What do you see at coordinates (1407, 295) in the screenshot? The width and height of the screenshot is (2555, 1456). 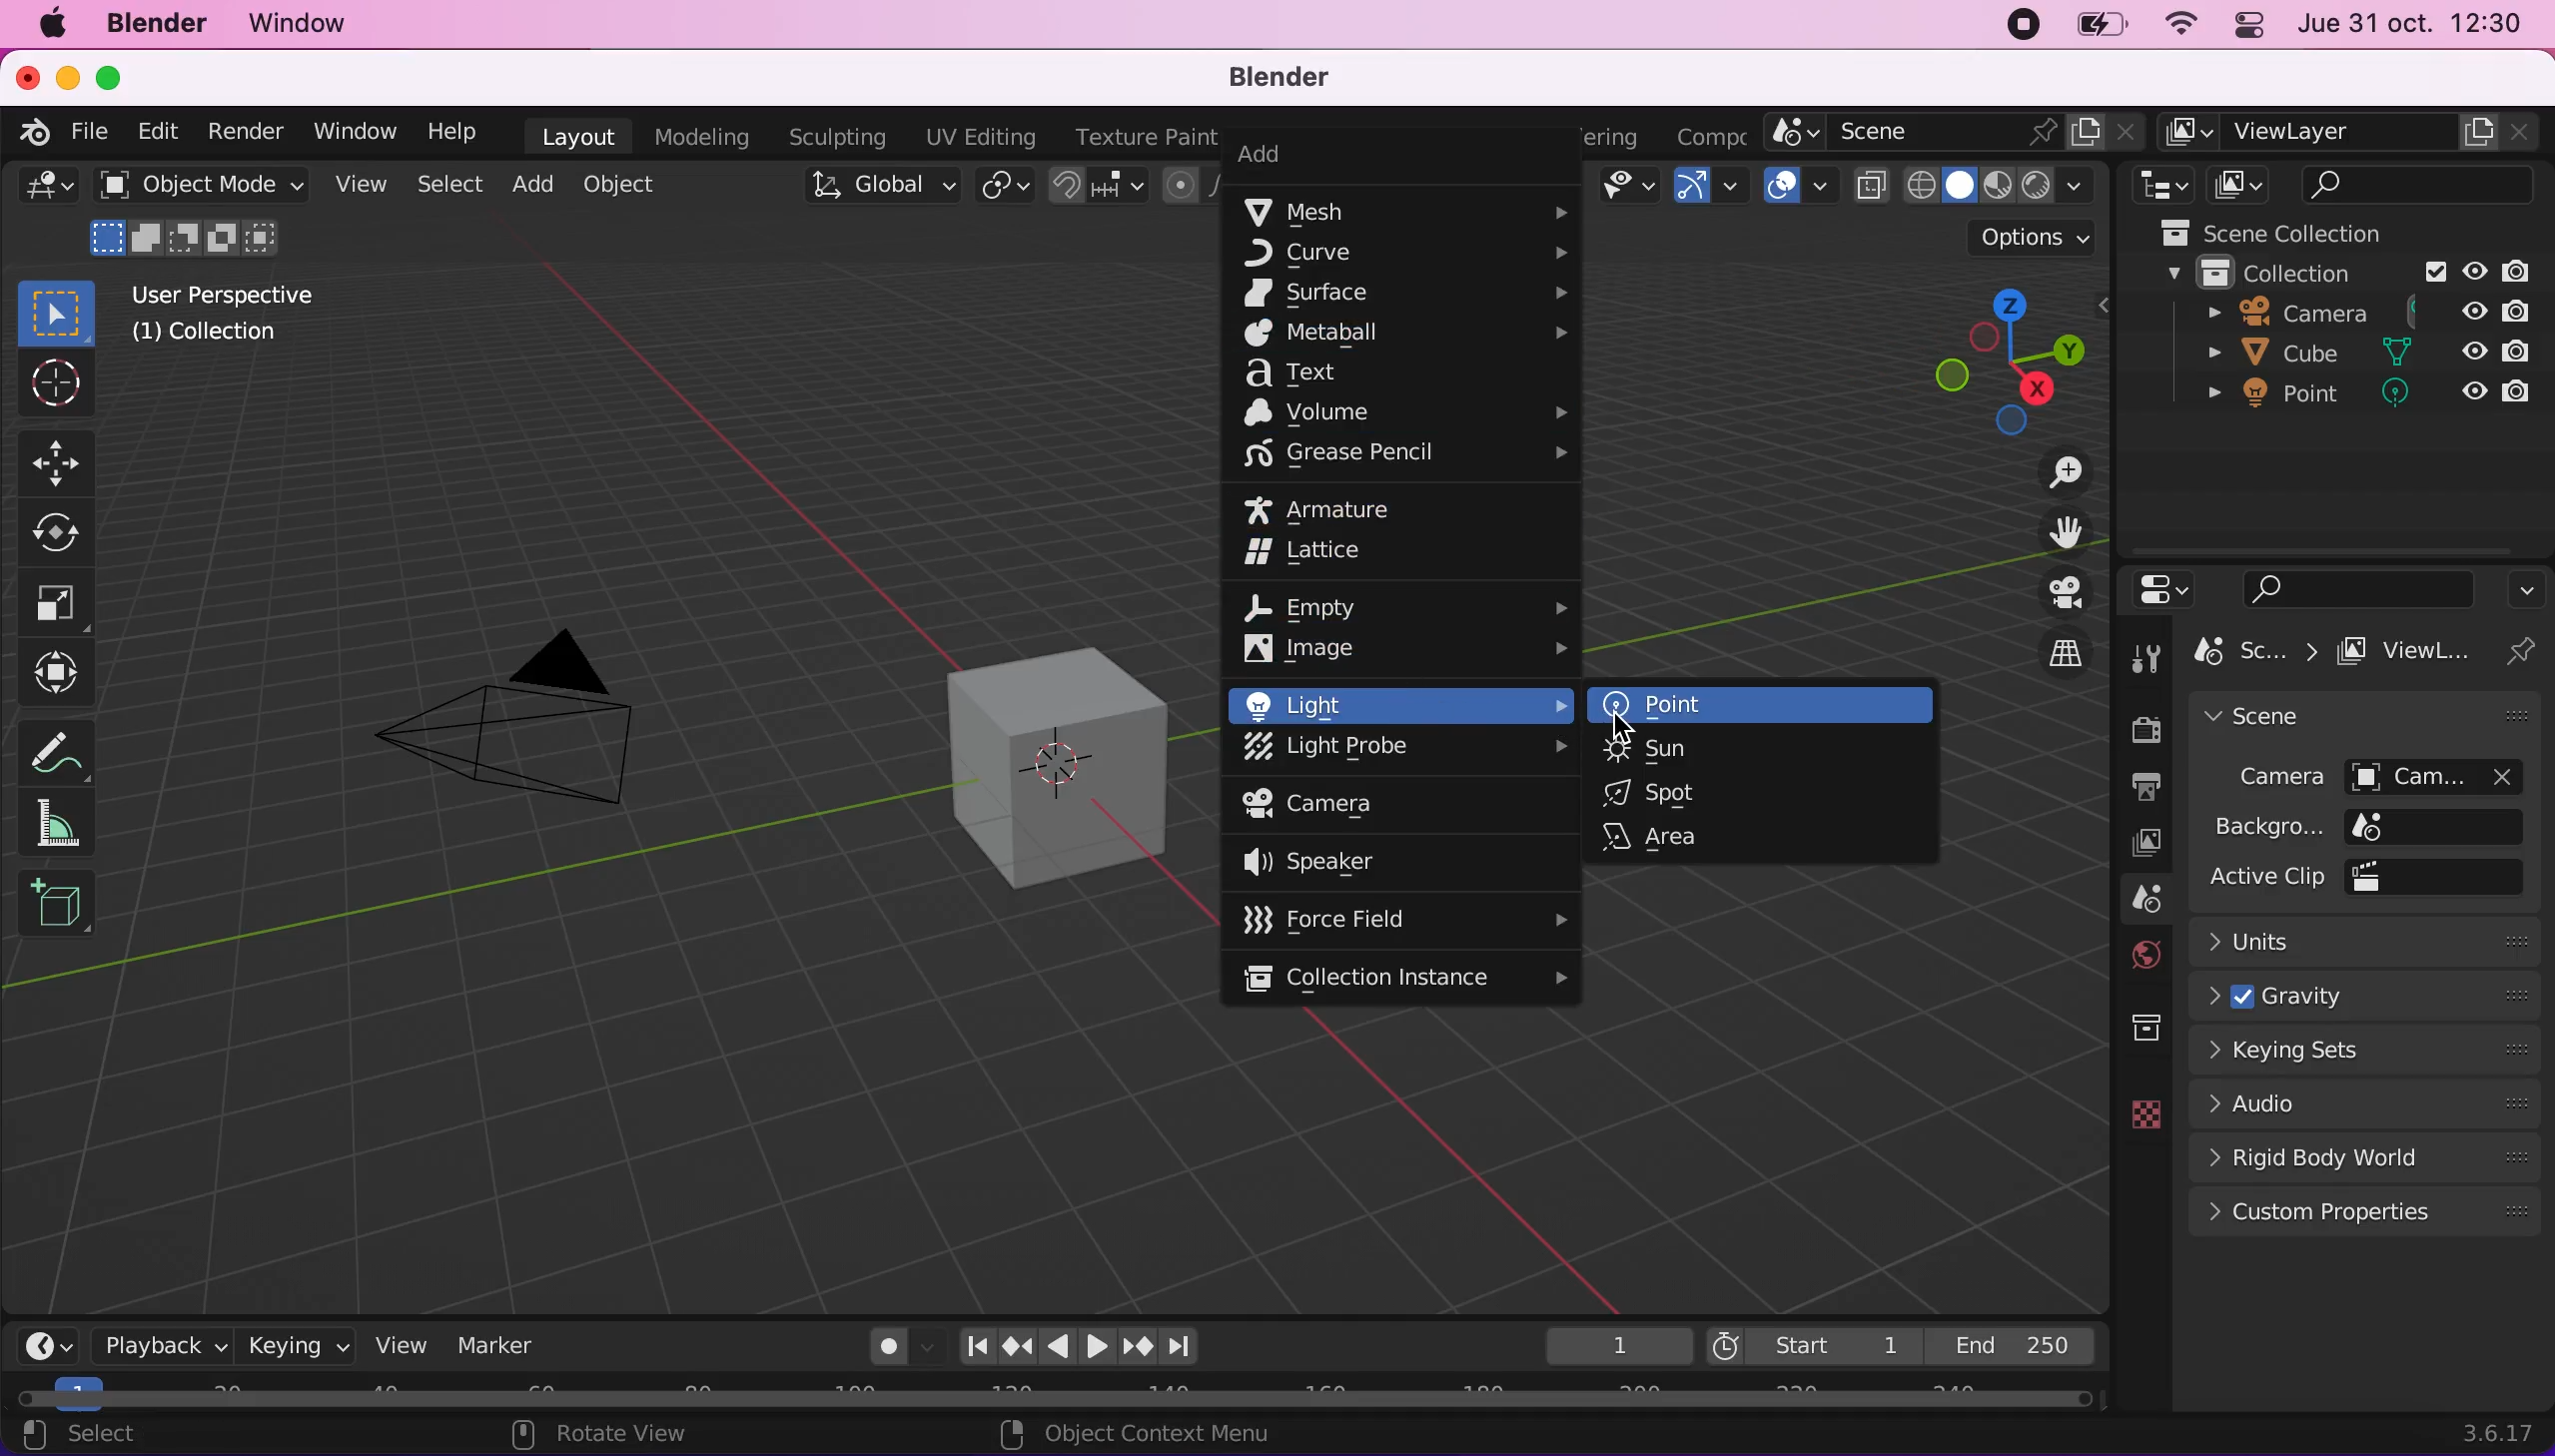 I see `surface` at bounding box center [1407, 295].